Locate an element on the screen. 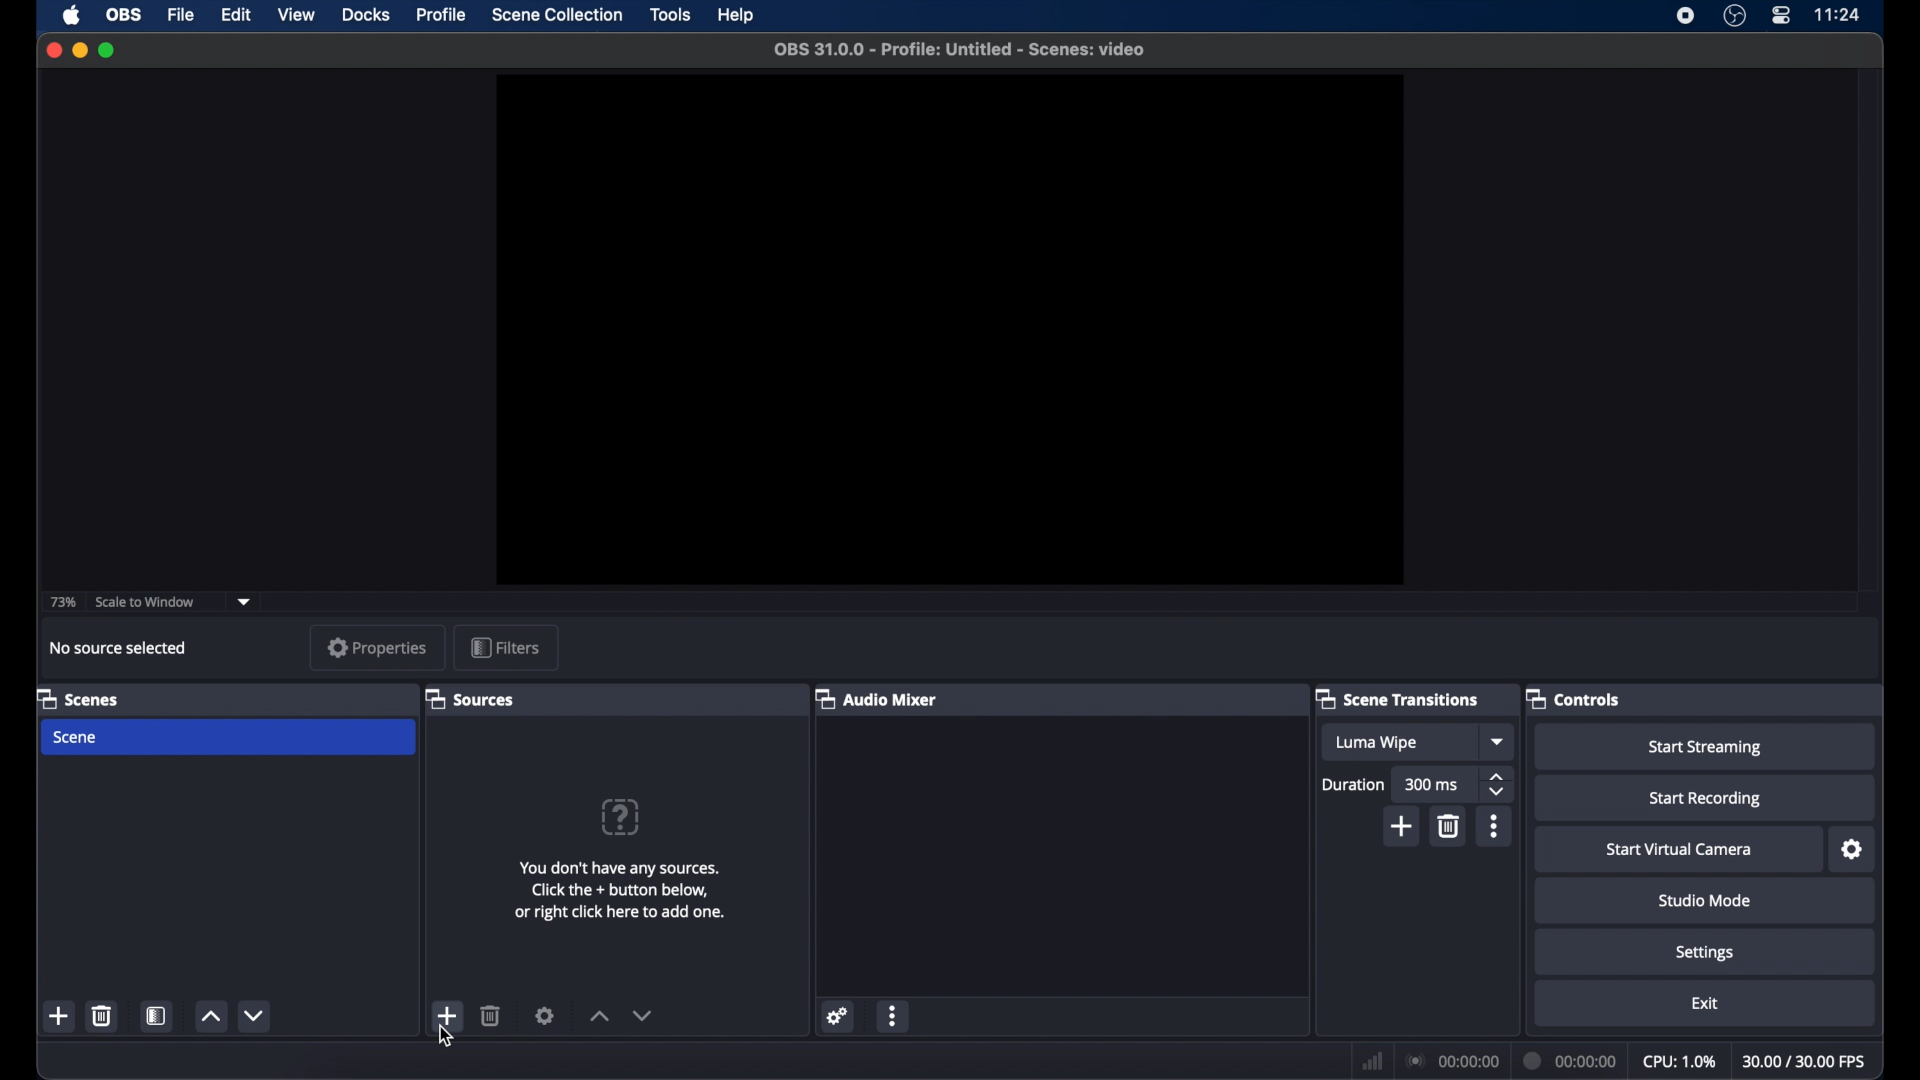 This screenshot has width=1920, height=1080. scale to window is located at coordinates (145, 602).